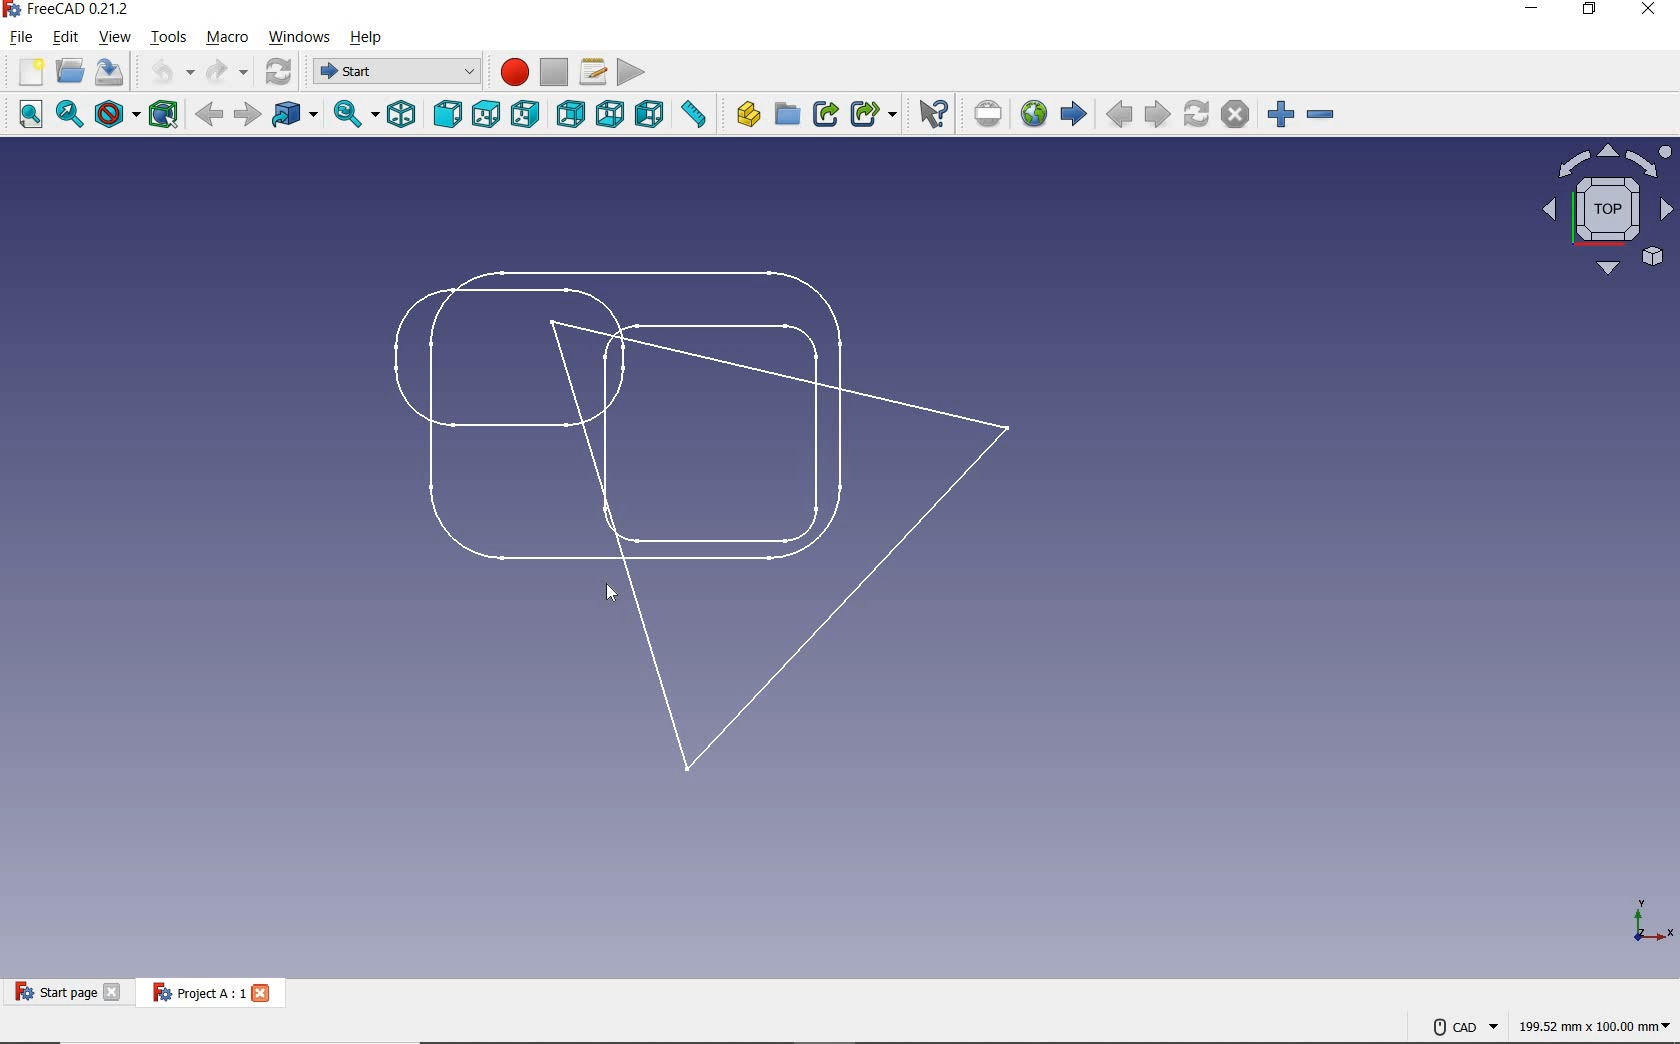 Image resolution: width=1680 pixels, height=1044 pixels. What do you see at coordinates (366, 38) in the screenshot?
I see `HELP` at bounding box center [366, 38].